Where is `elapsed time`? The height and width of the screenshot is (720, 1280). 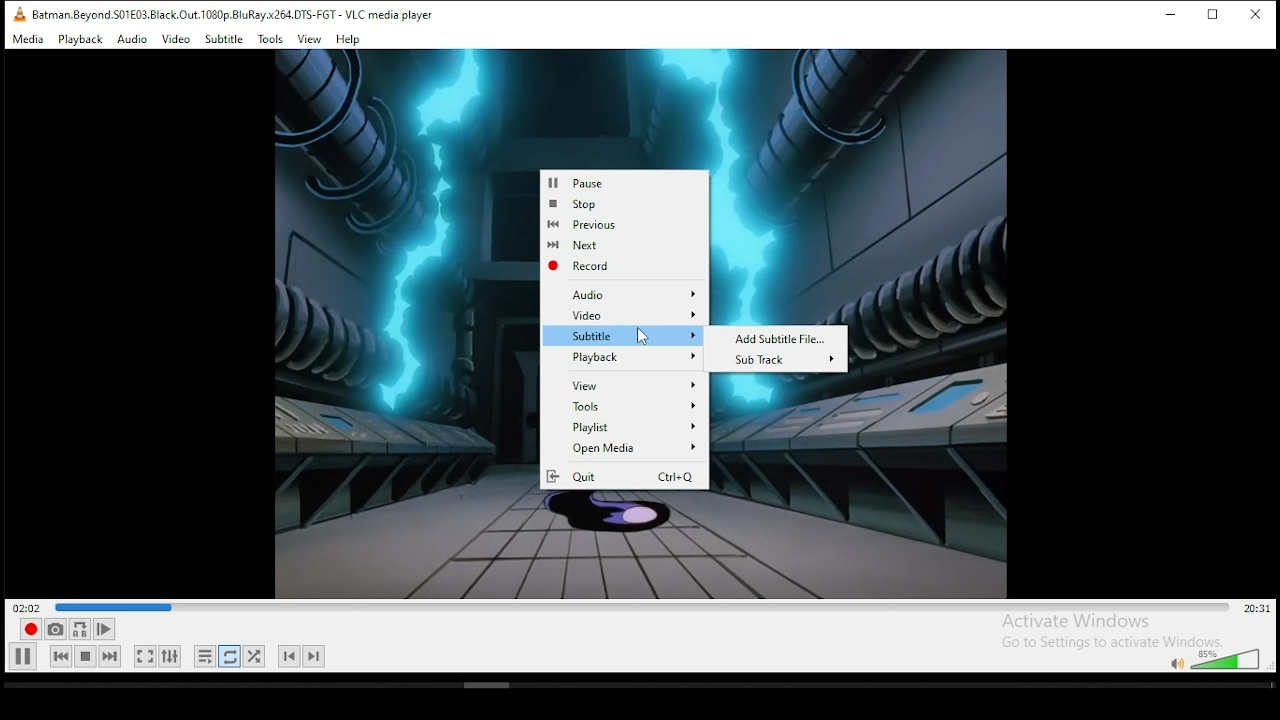
elapsed time is located at coordinates (26, 606).